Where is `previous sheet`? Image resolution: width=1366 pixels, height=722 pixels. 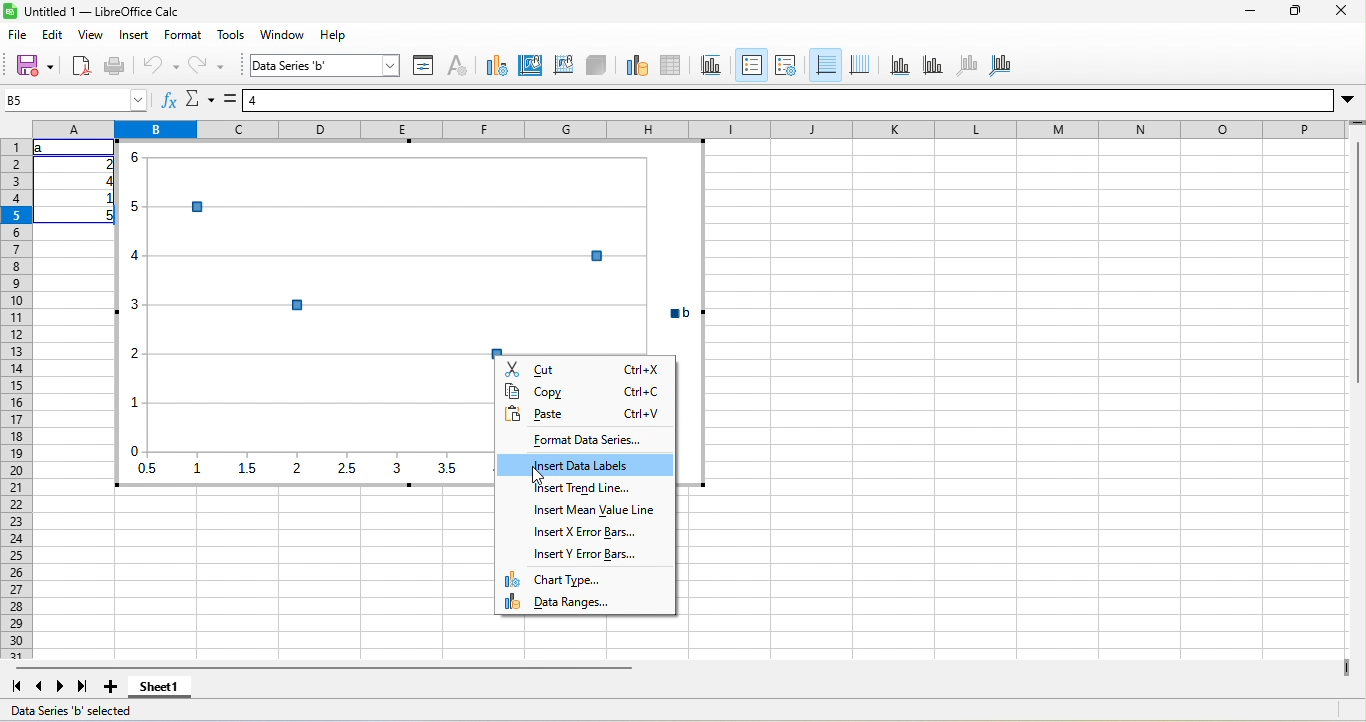
previous sheet is located at coordinates (40, 686).